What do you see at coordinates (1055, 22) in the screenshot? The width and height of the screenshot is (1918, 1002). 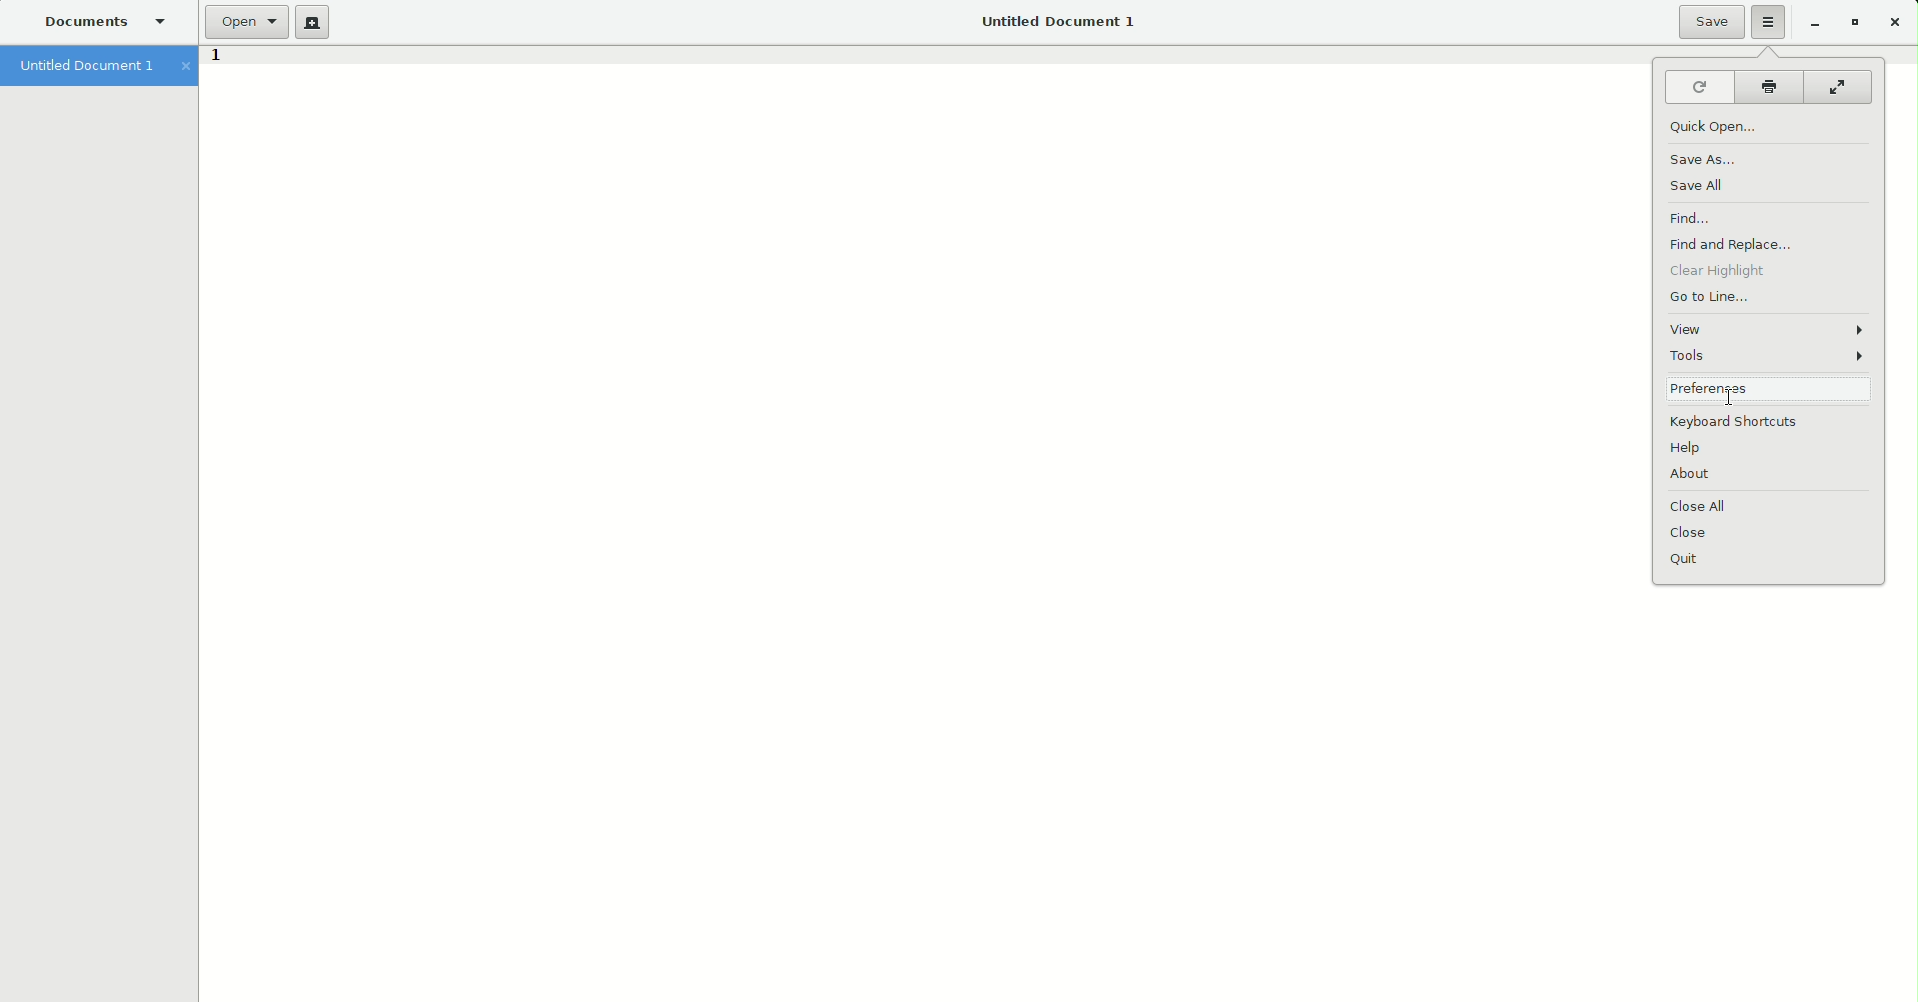 I see `Untitled Document 1` at bounding box center [1055, 22].